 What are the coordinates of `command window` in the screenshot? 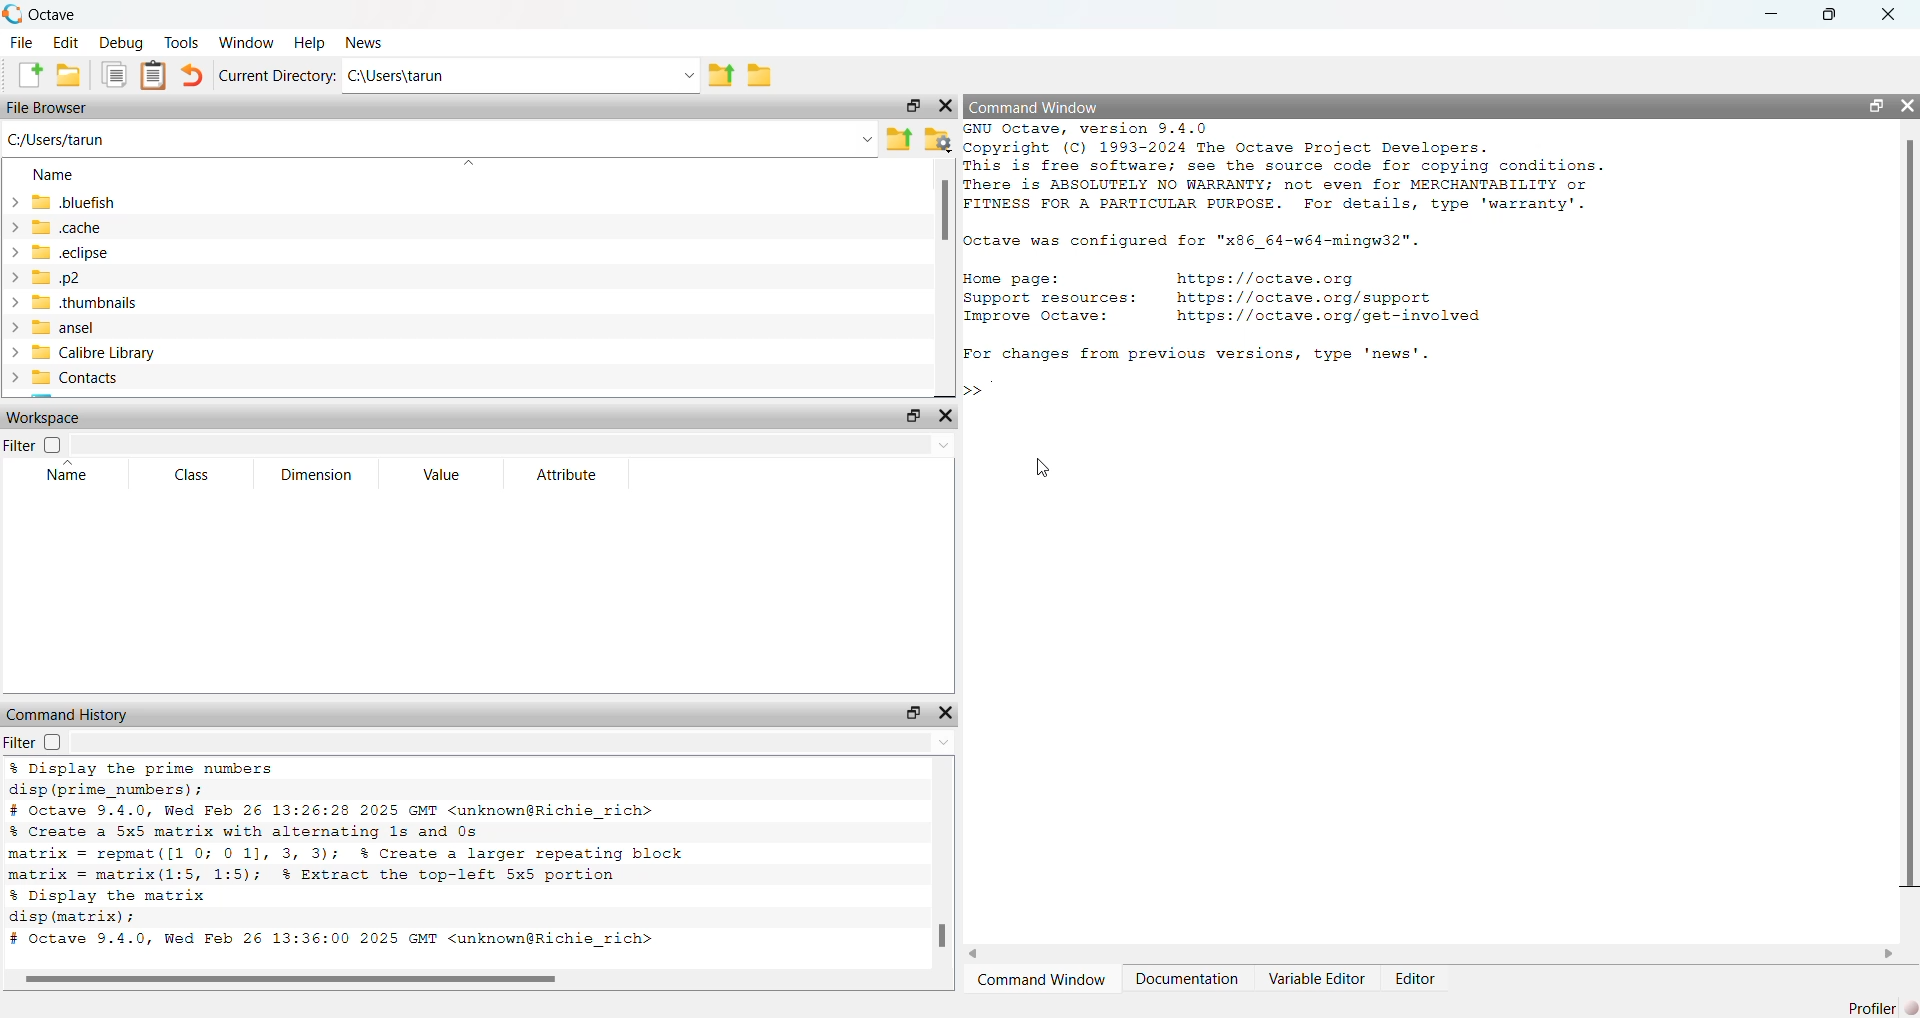 It's located at (1041, 980).